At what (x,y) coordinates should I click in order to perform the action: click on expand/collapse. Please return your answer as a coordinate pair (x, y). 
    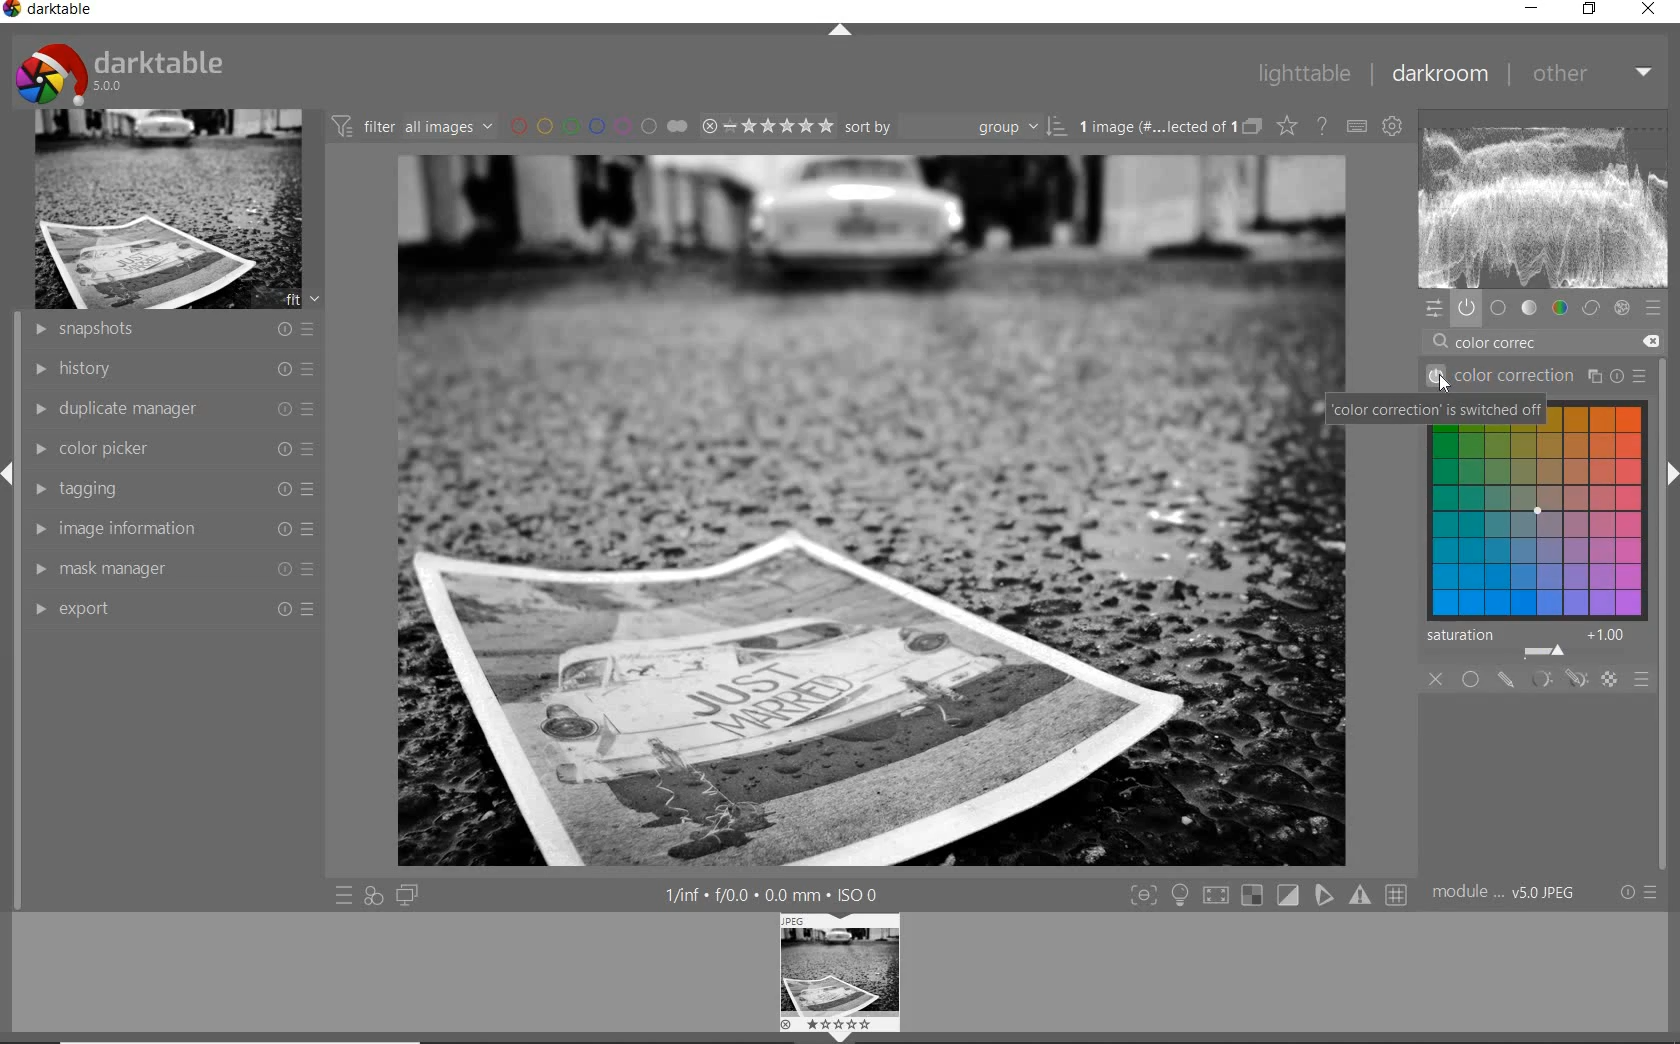
    Looking at the image, I should click on (10, 475).